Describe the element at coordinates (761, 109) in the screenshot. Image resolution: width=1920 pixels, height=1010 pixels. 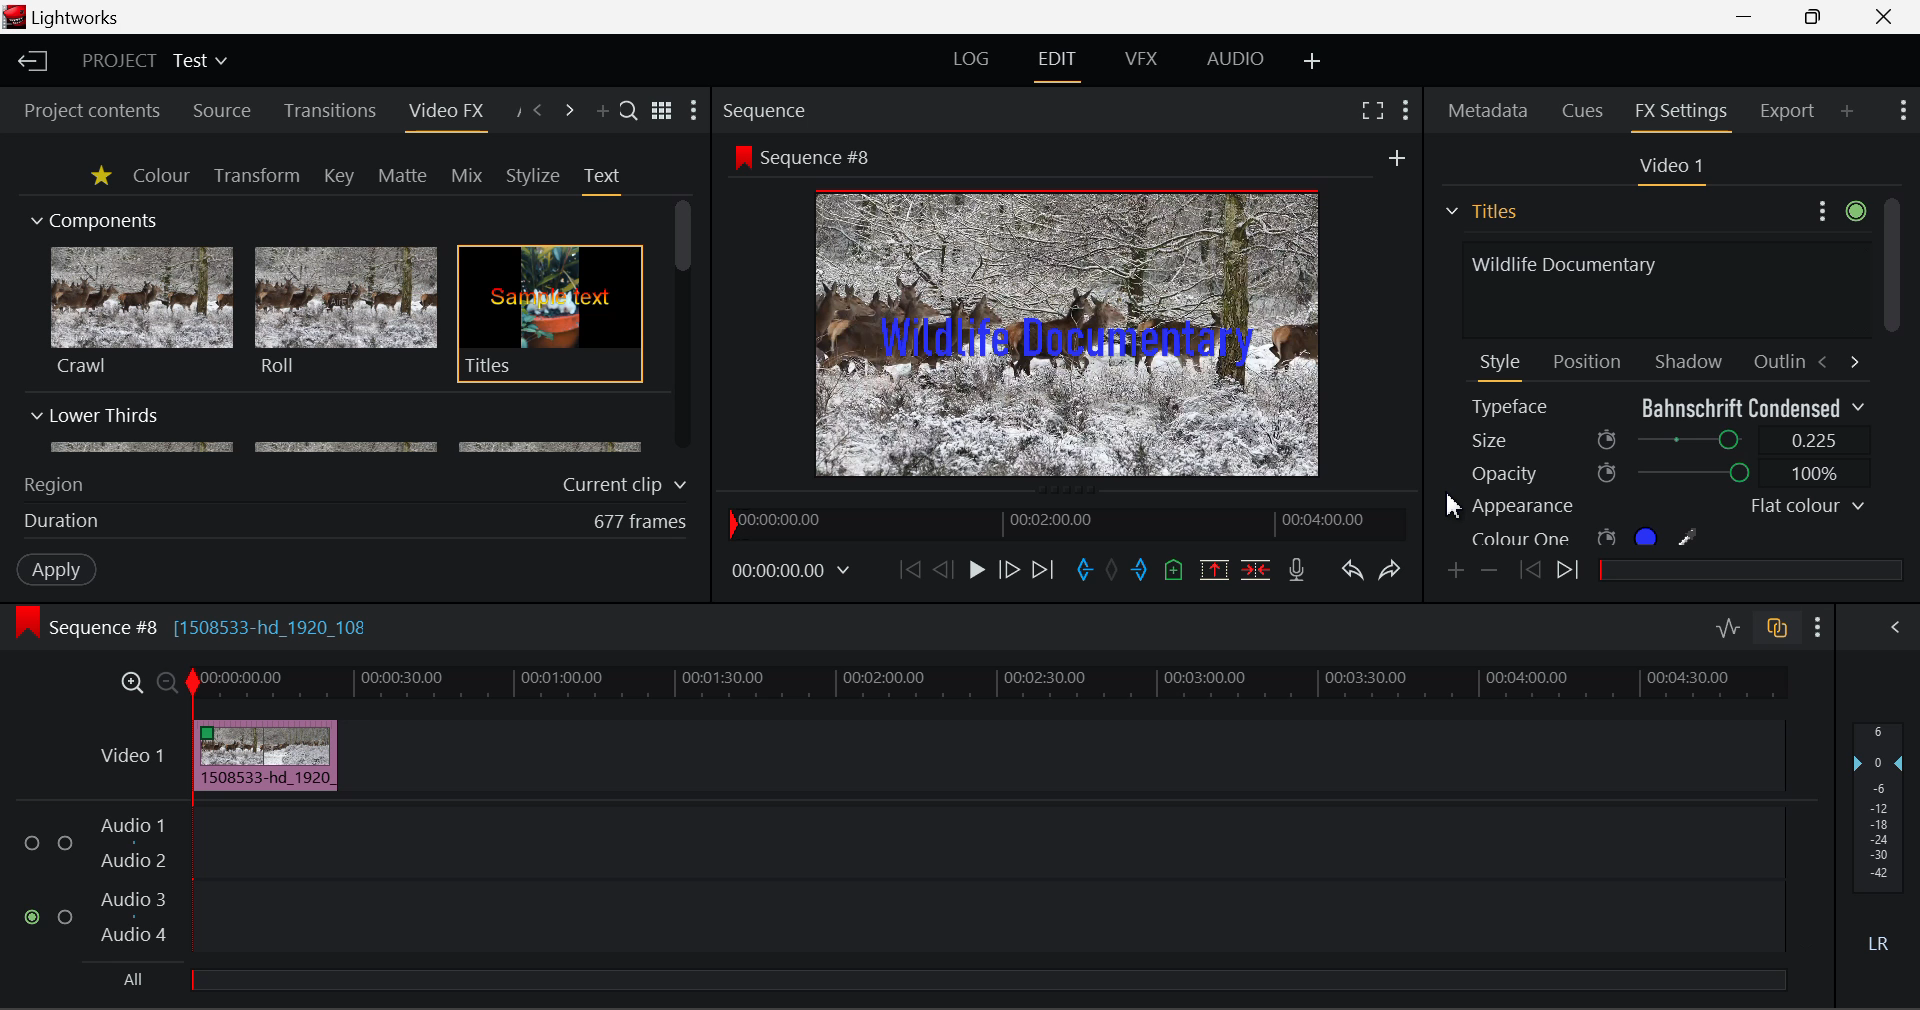
I see `Sequence` at that location.